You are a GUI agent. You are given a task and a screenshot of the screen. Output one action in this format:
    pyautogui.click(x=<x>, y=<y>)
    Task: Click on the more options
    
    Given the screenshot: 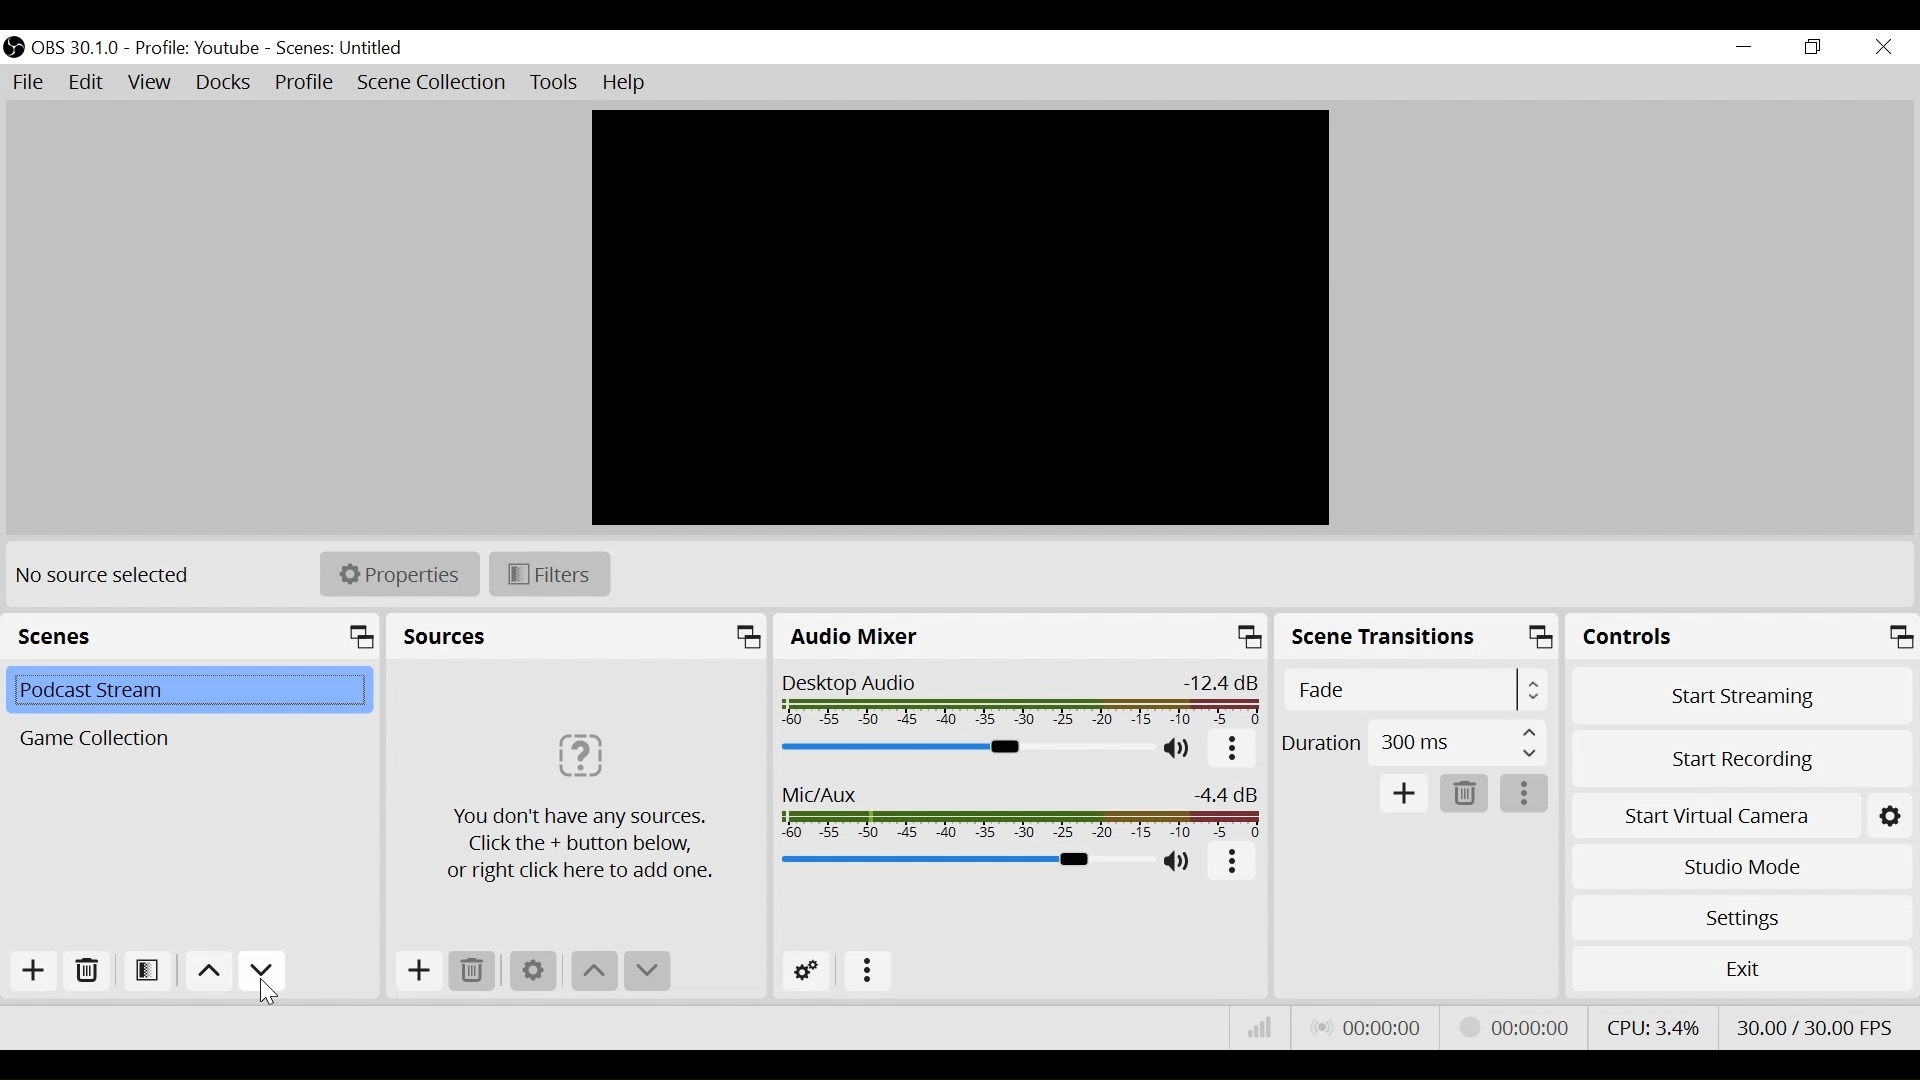 What is the action you would take?
    pyautogui.click(x=869, y=971)
    